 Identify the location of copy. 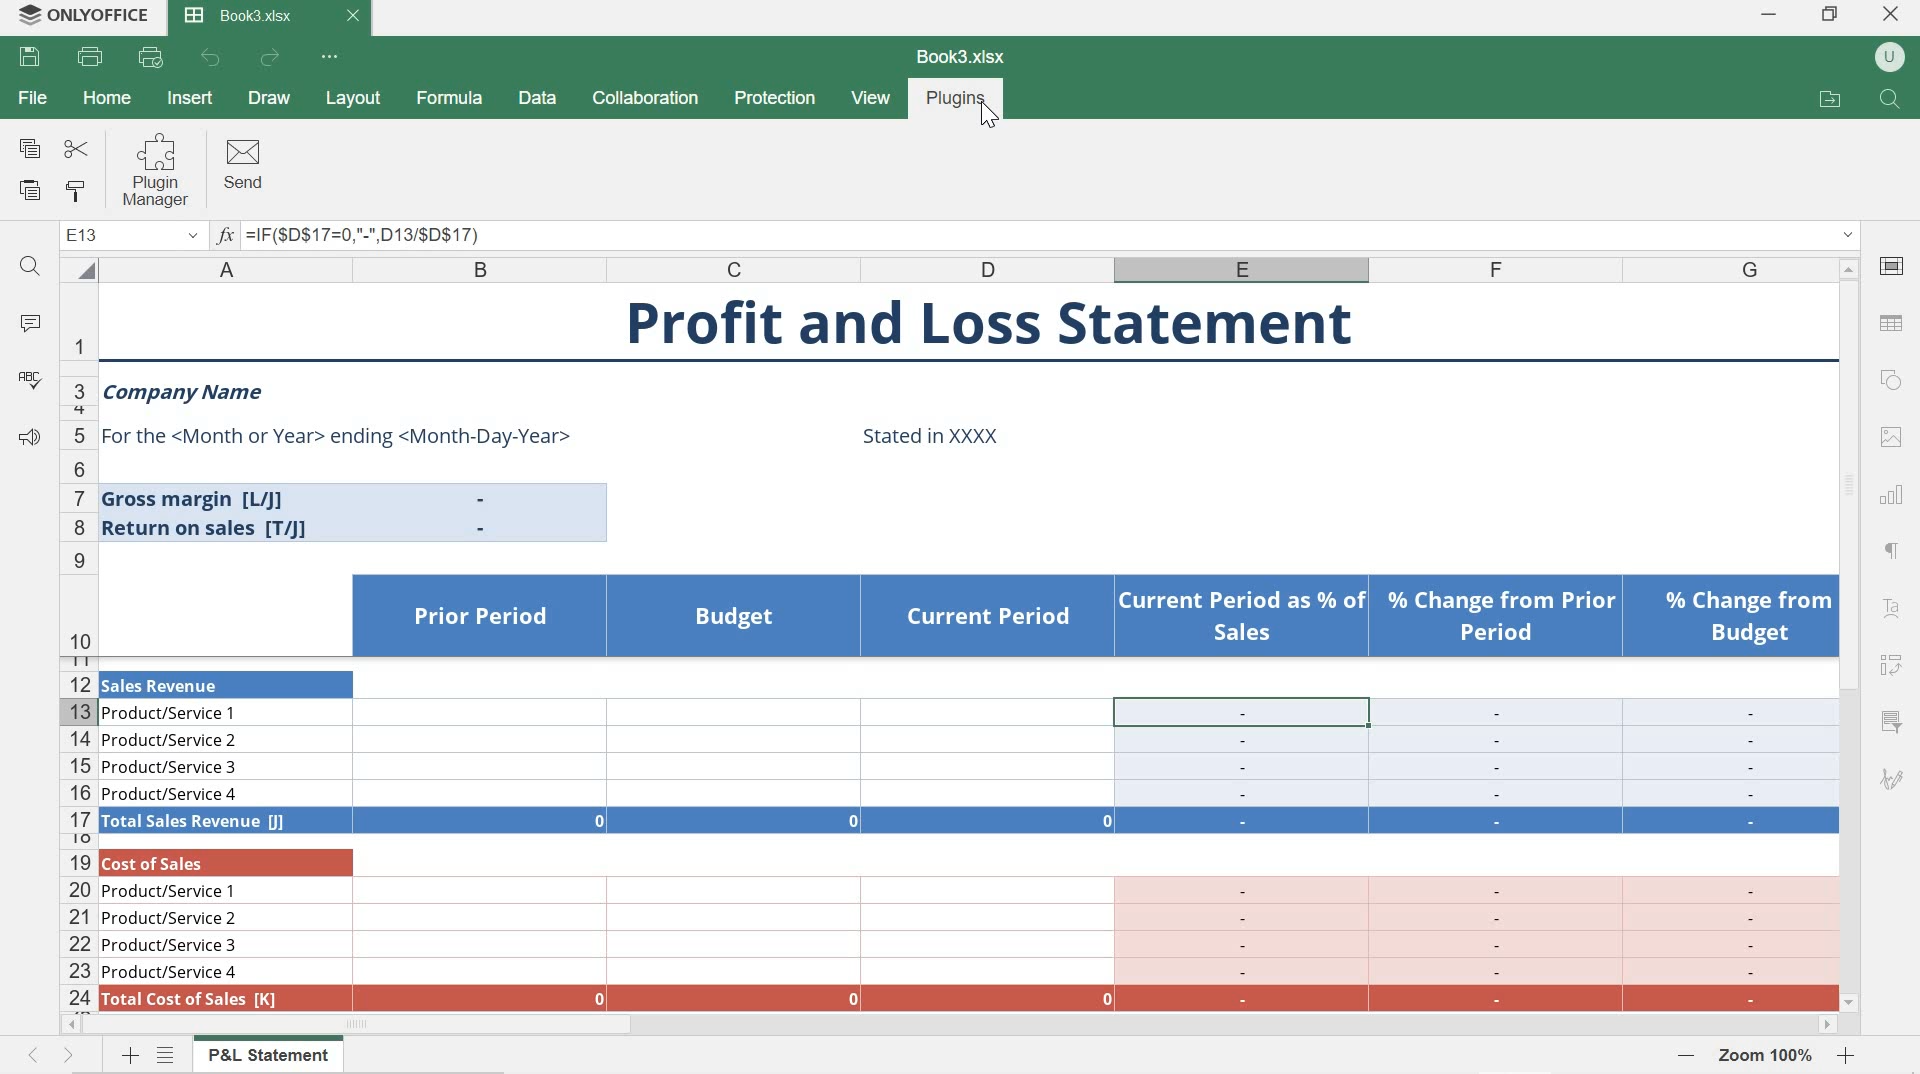
(25, 144).